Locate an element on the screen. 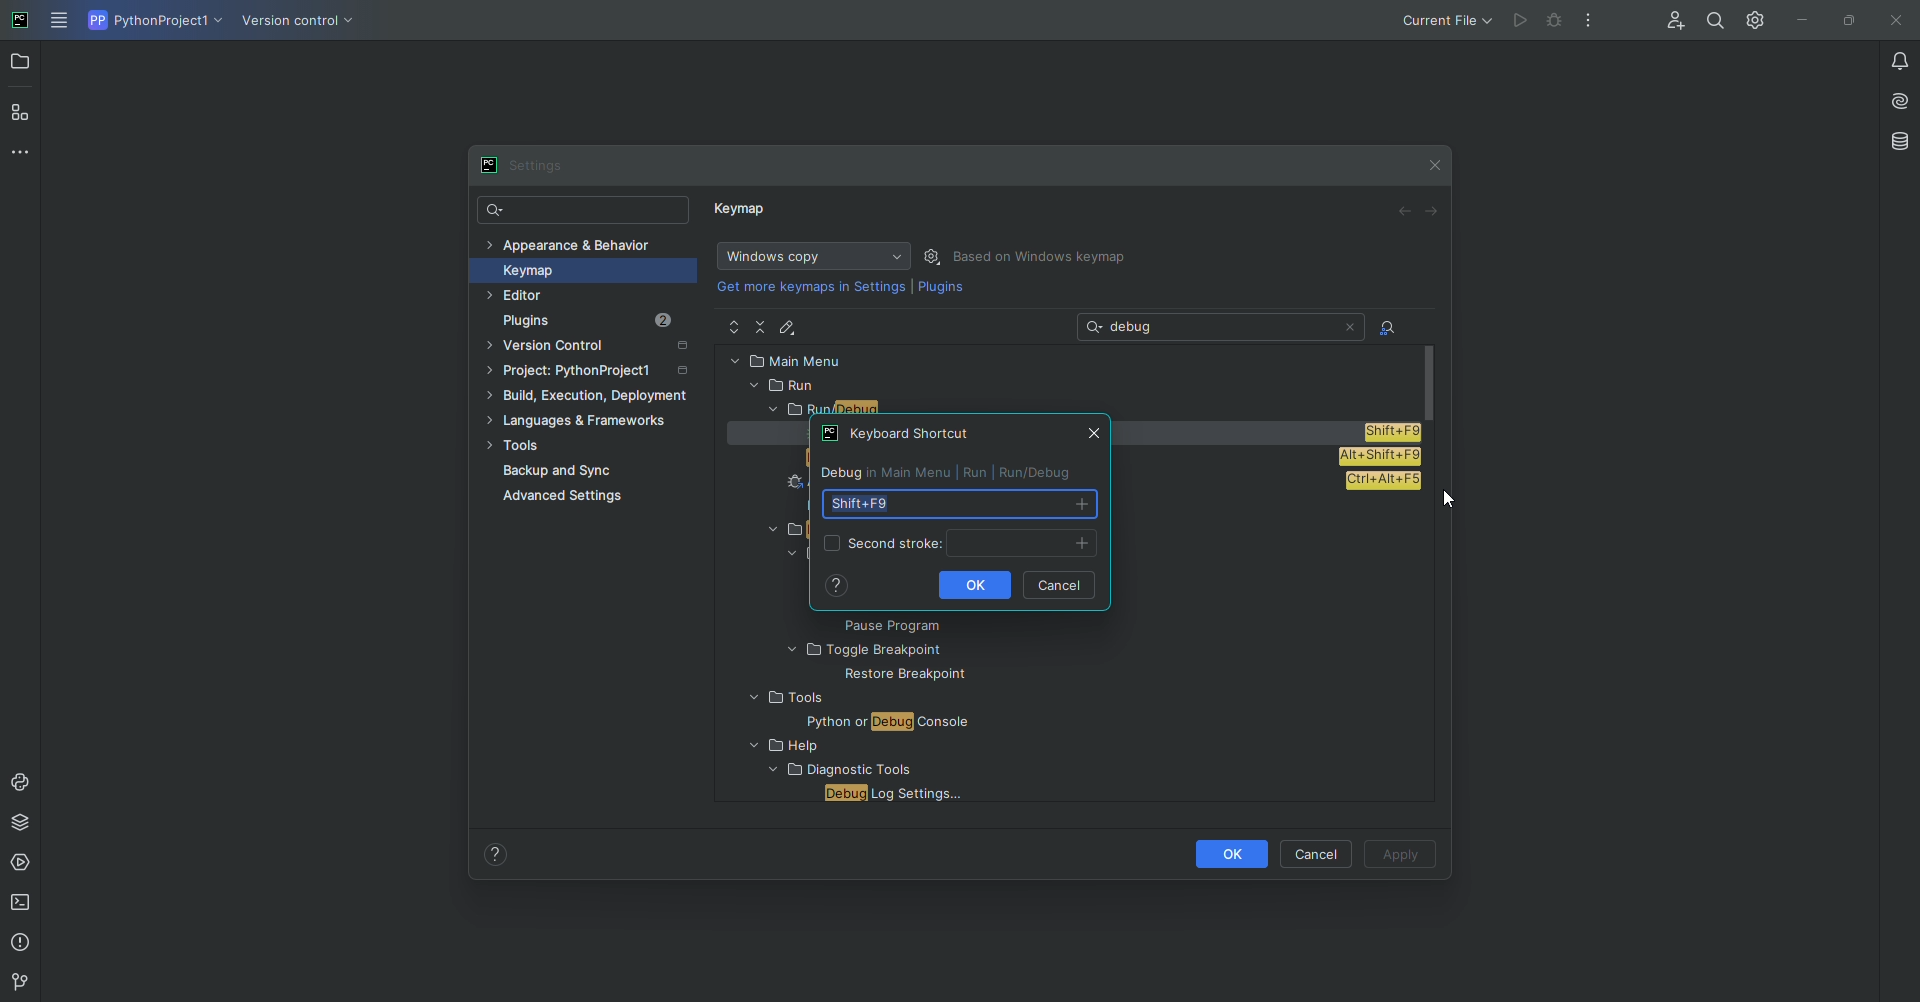 This screenshot has width=1920, height=1002. Restore is located at coordinates (1844, 19).